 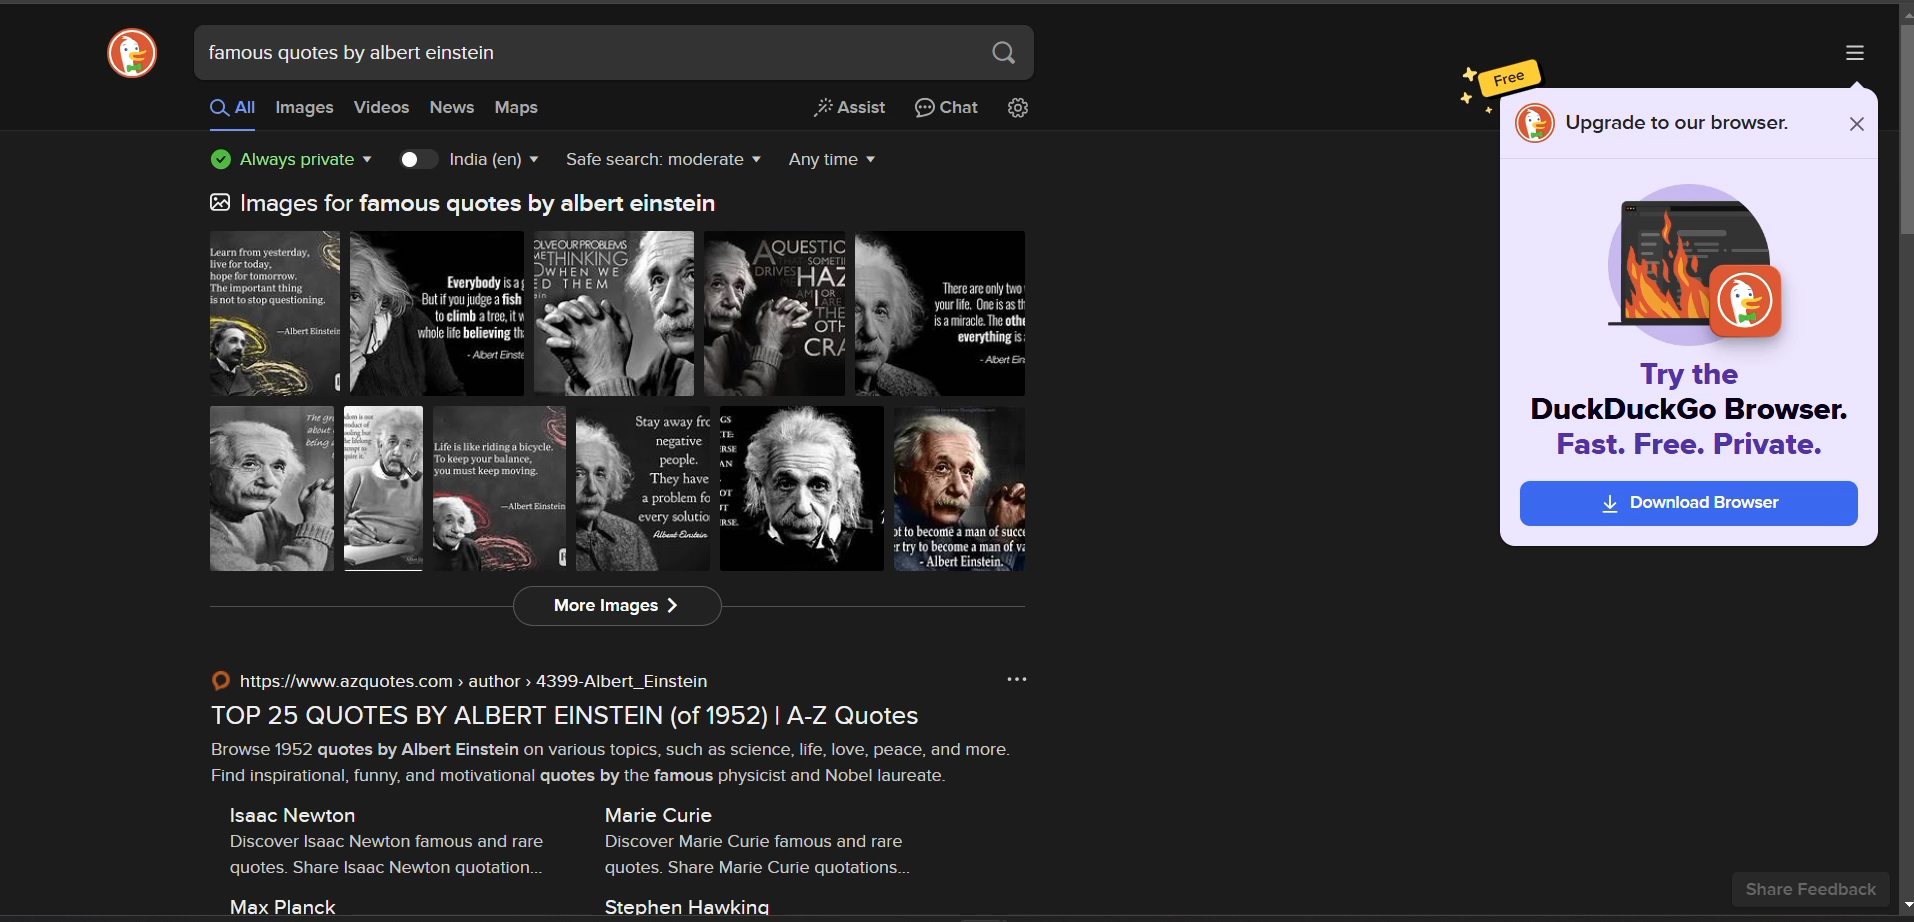 What do you see at coordinates (499, 160) in the screenshot?
I see `India(en)` at bounding box center [499, 160].